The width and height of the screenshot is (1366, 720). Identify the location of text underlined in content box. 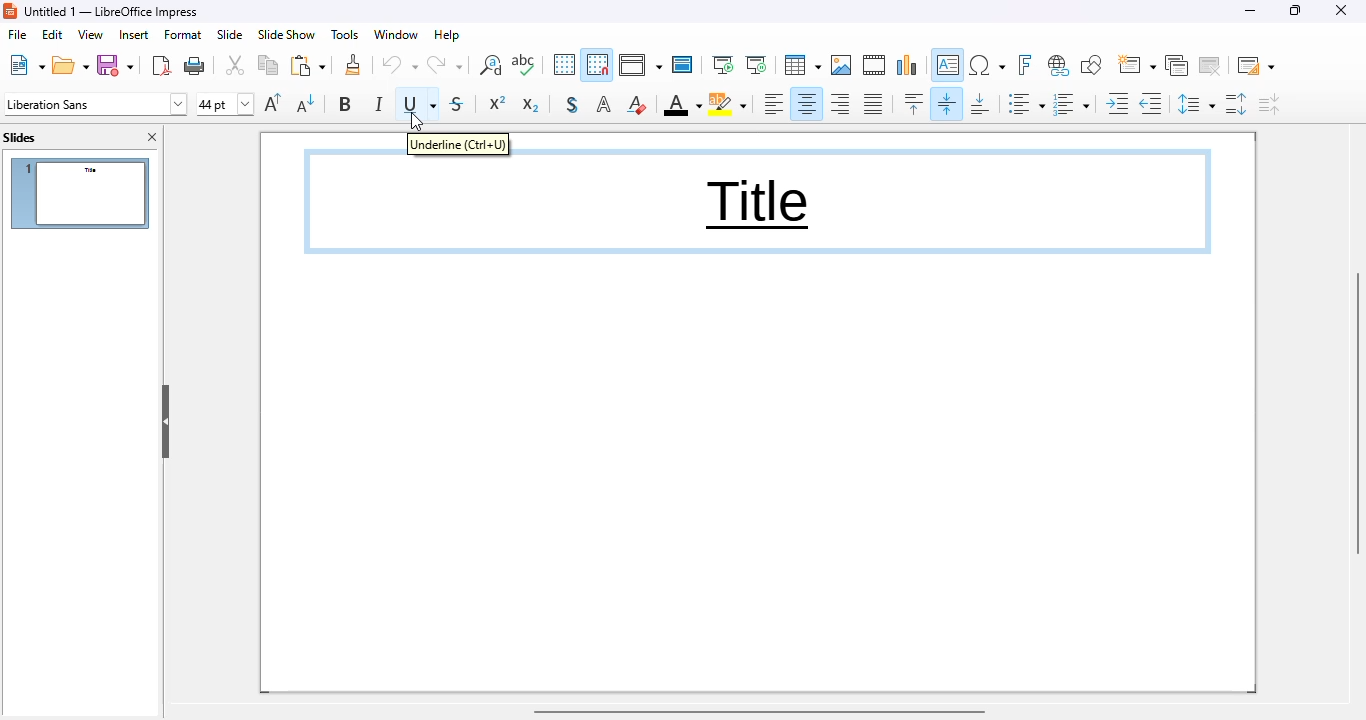
(756, 203).